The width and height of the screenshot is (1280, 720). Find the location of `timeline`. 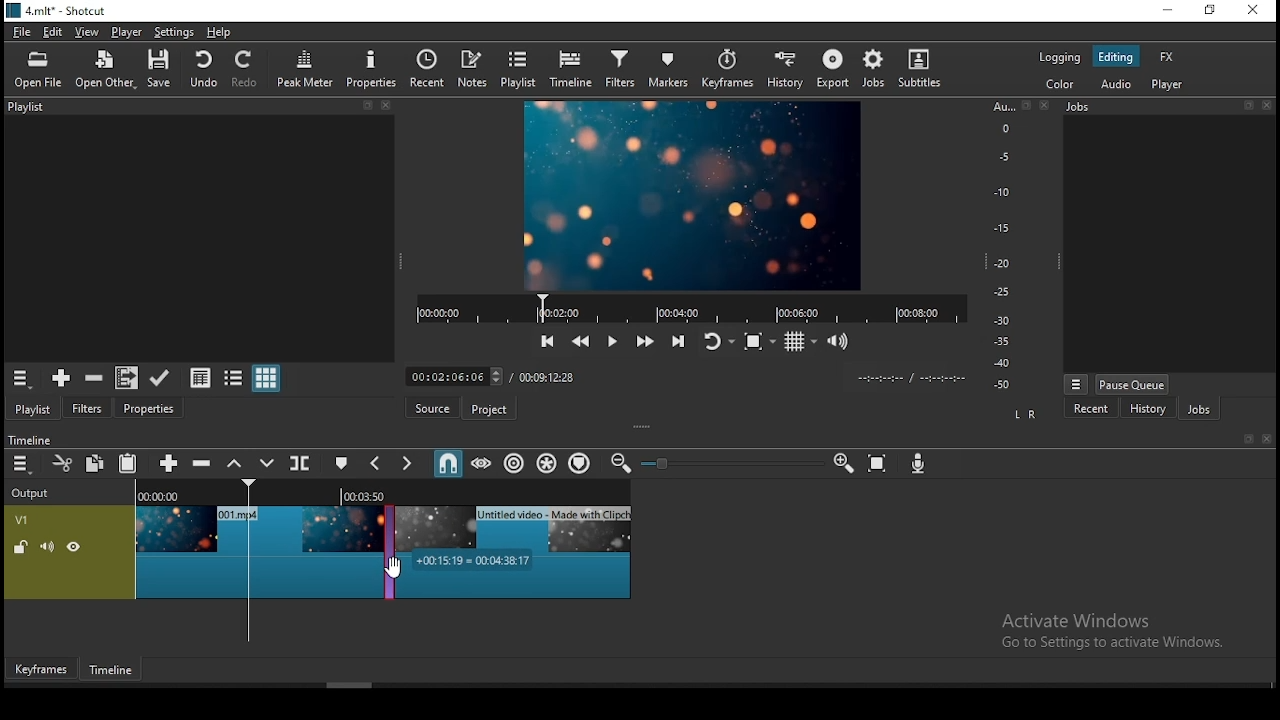

timeline is located at coordinates (570, 70).